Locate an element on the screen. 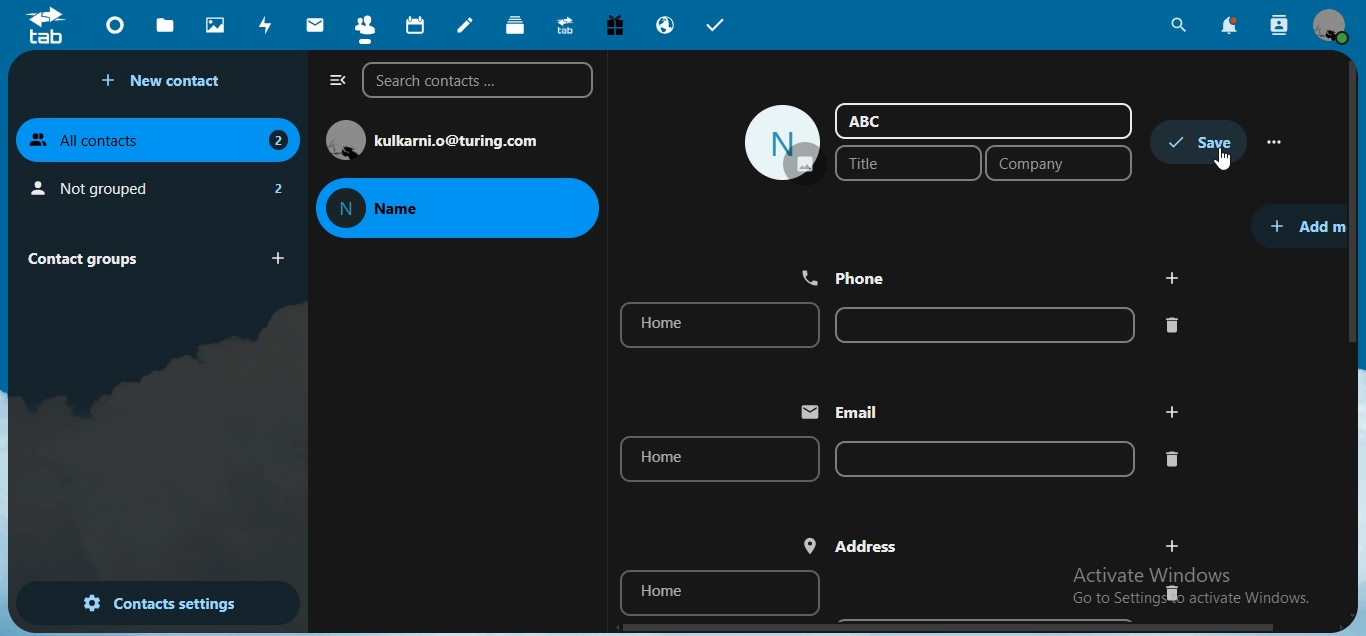 The height and width of the screenshot is (636, 1366). add more details is located at coordinates (1308, 224).